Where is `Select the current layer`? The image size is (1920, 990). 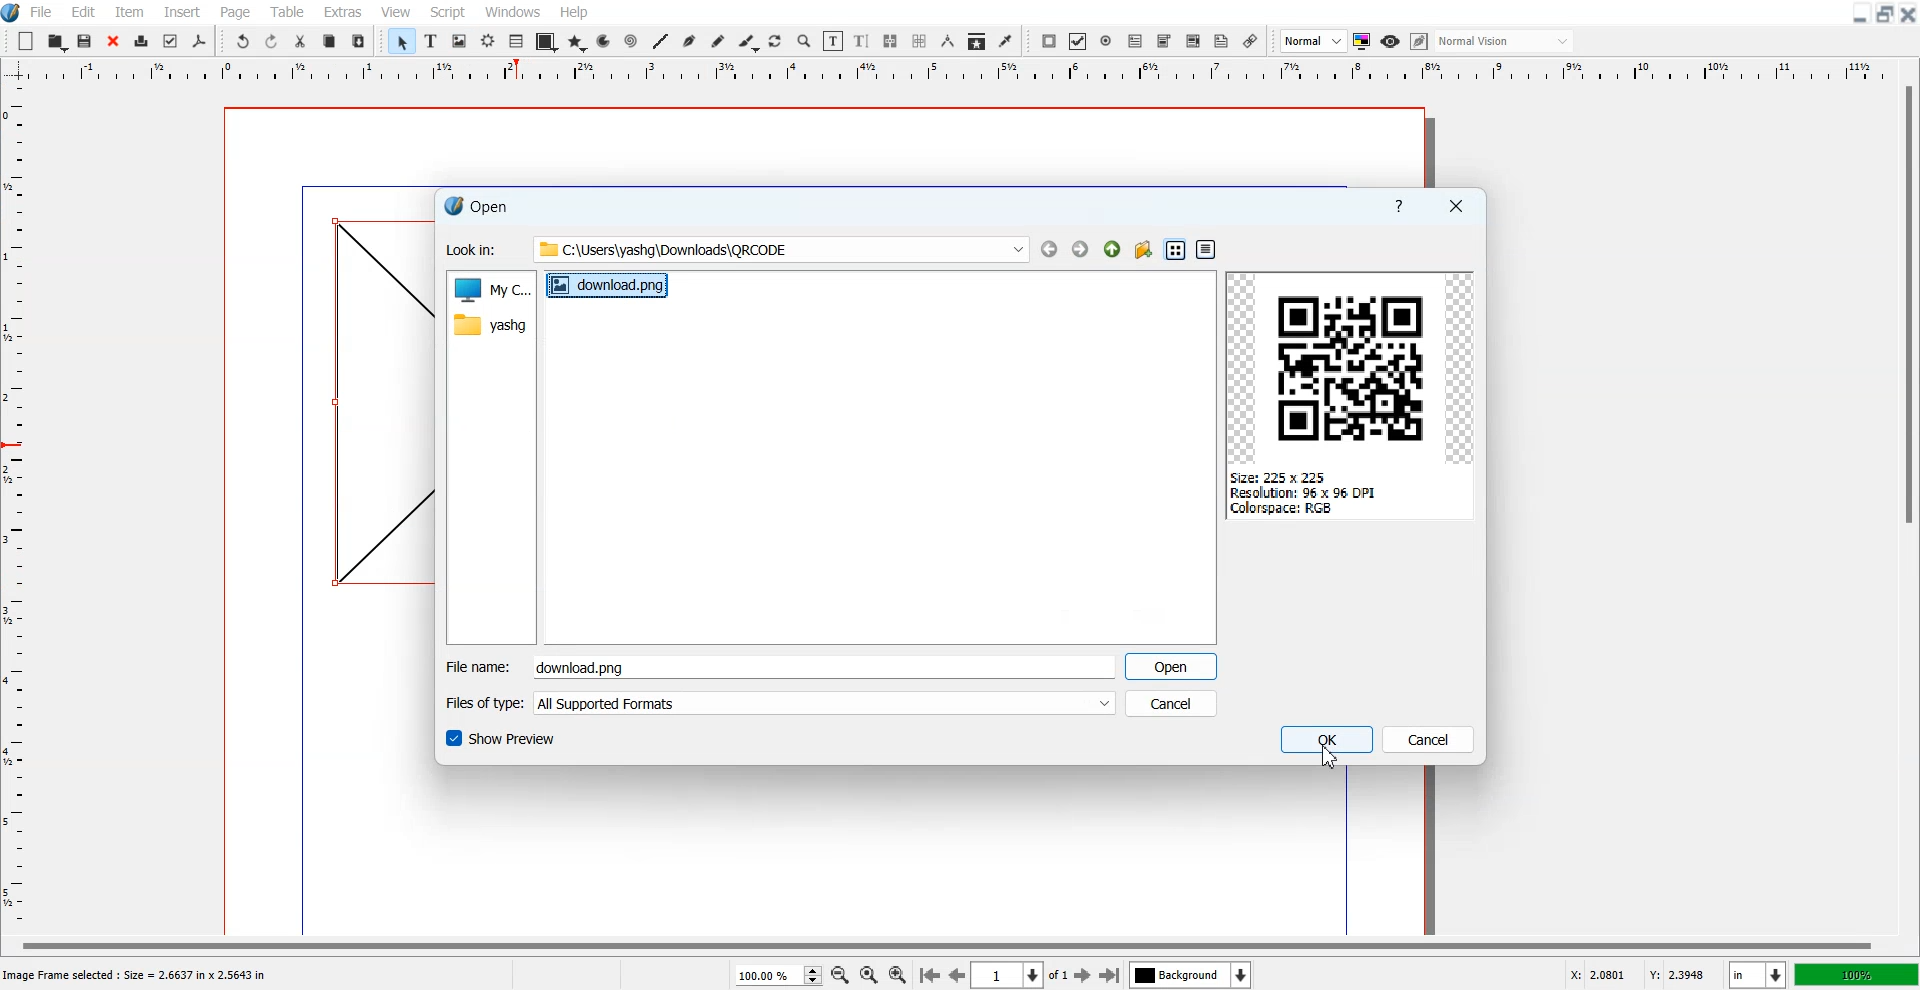
Select the current layer is located at coordinates (1190, 974).